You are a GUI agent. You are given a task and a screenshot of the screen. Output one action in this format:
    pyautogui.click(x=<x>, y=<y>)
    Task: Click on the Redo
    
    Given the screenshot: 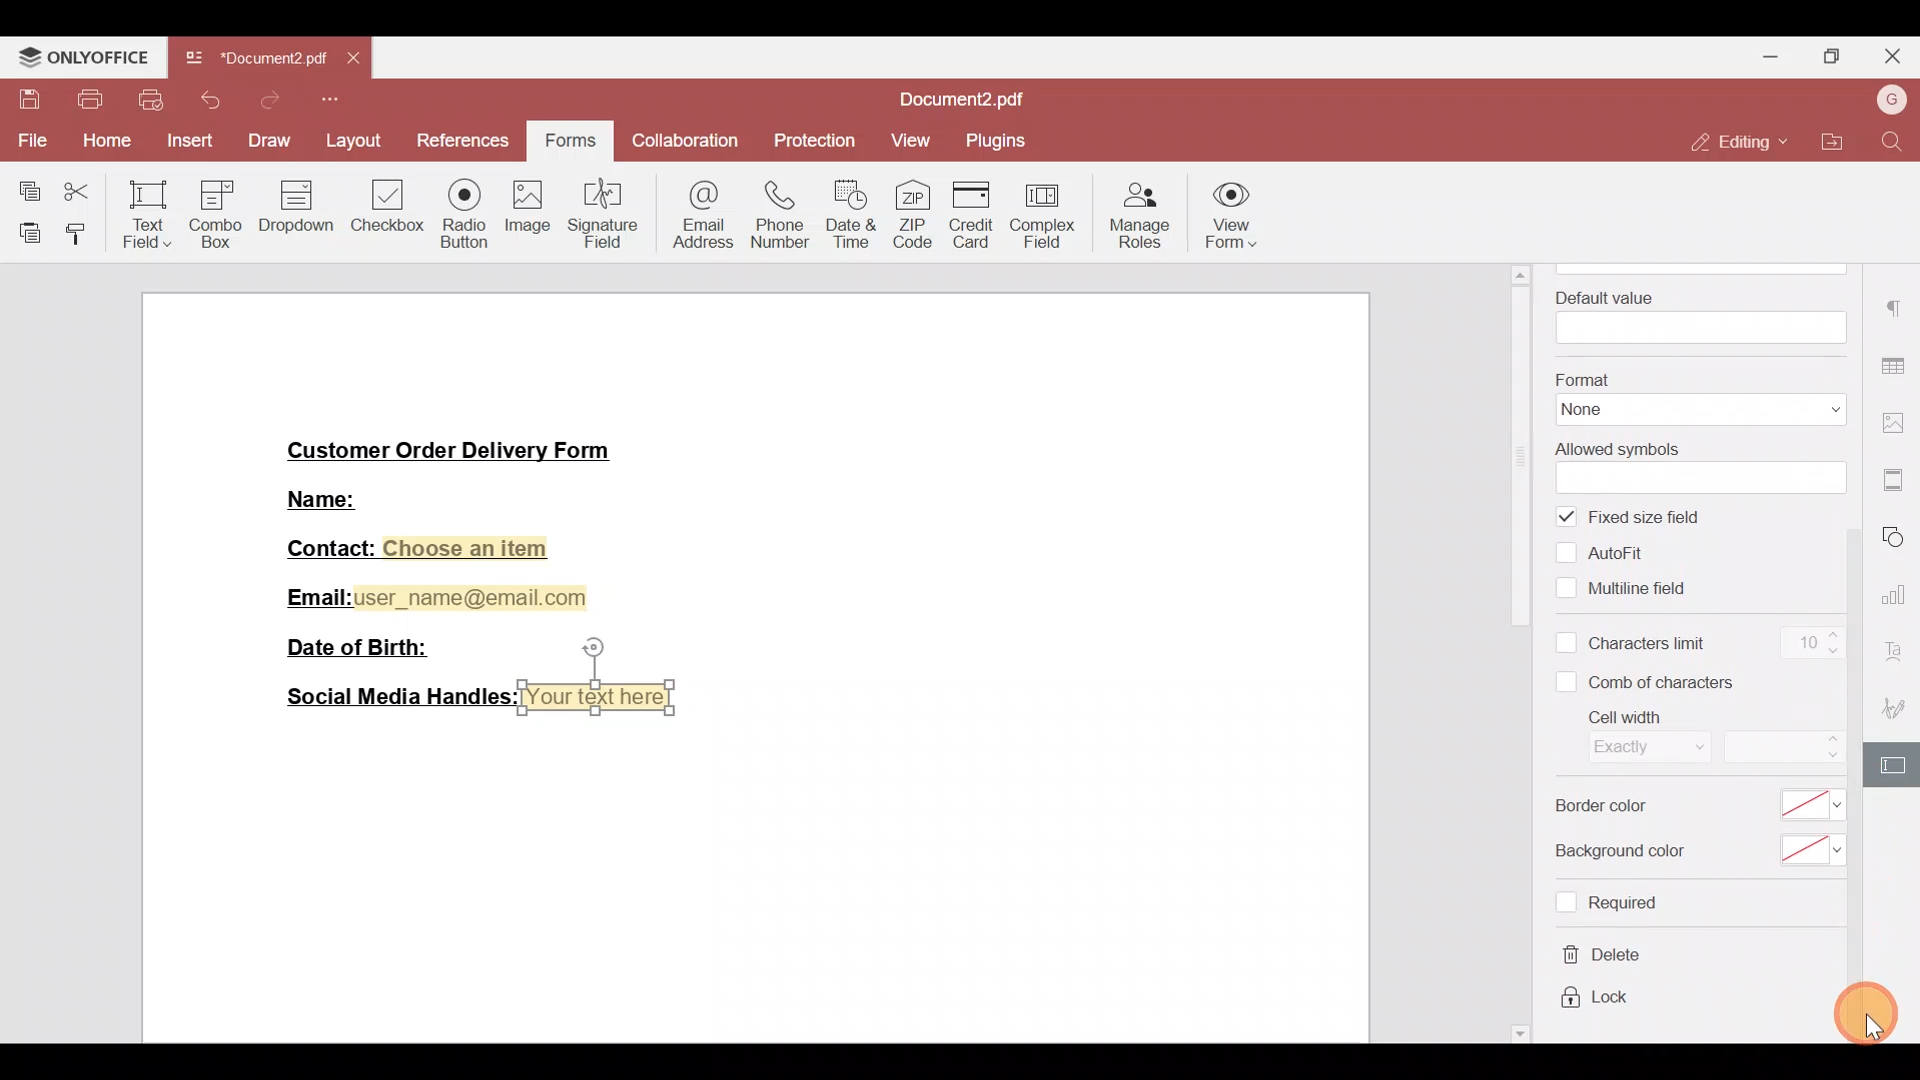 What is the action you would take?
    pyautogui.click(x=267, y=100)
    